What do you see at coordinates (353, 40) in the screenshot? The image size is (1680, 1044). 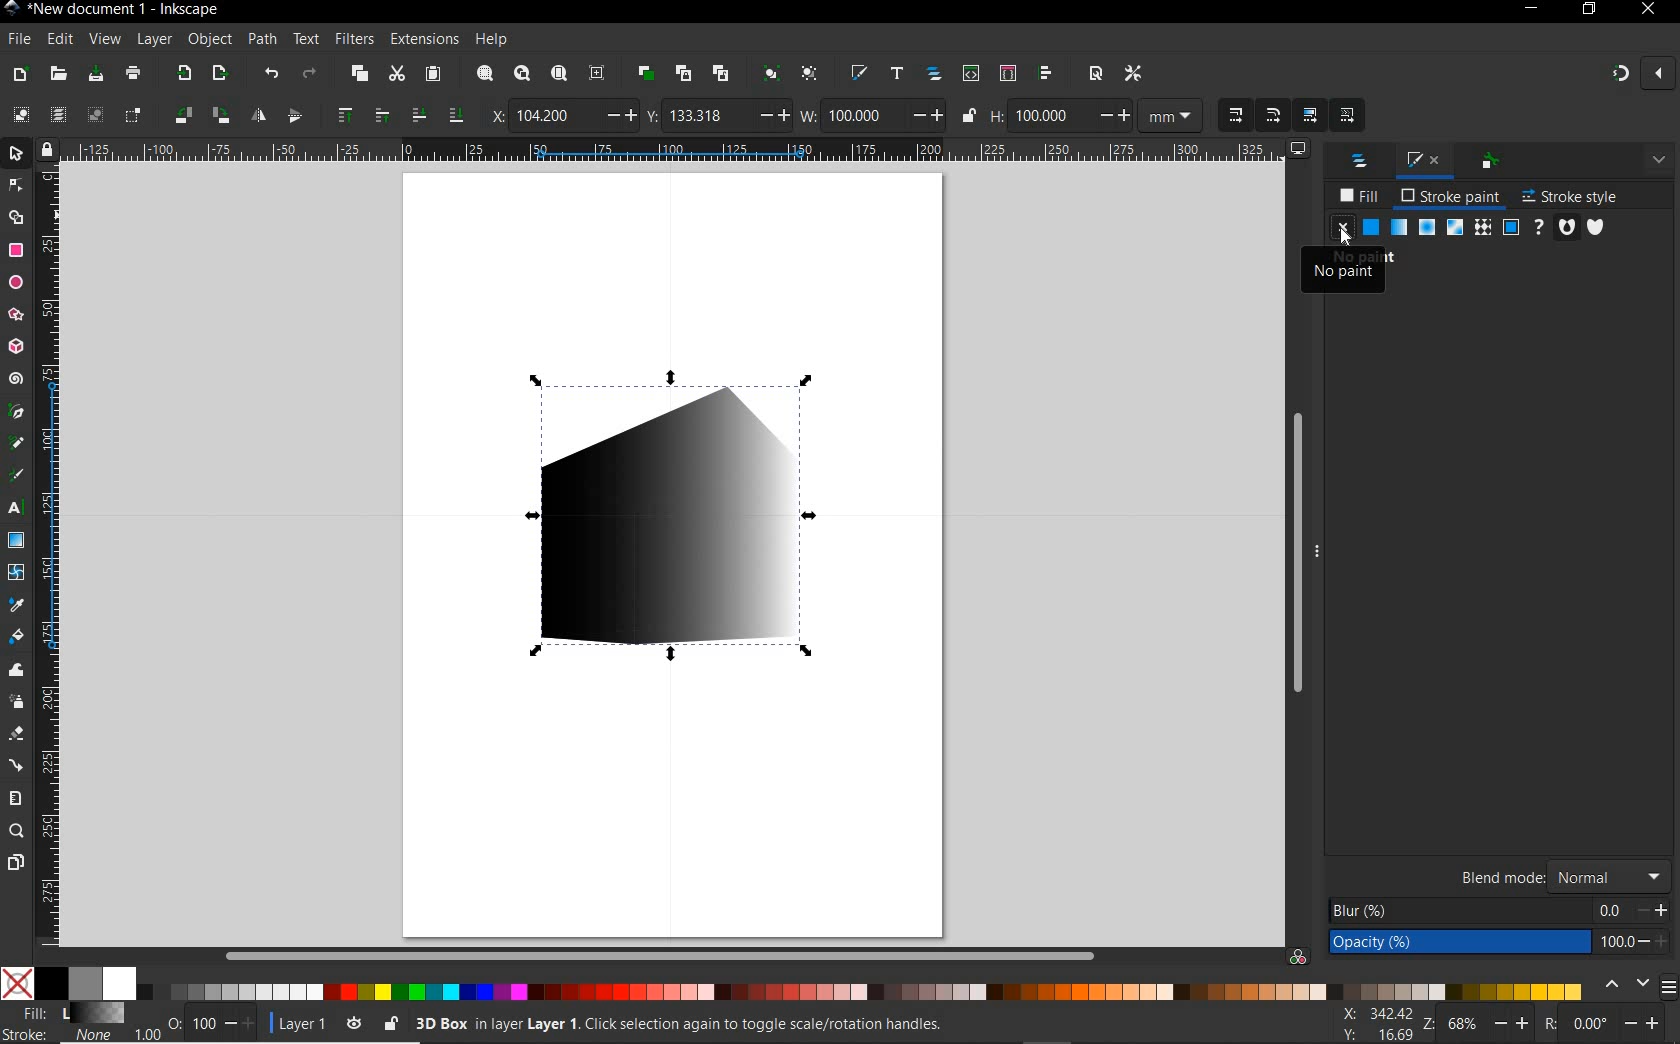 I see `FILTERS` at bounding box center [353, 40].